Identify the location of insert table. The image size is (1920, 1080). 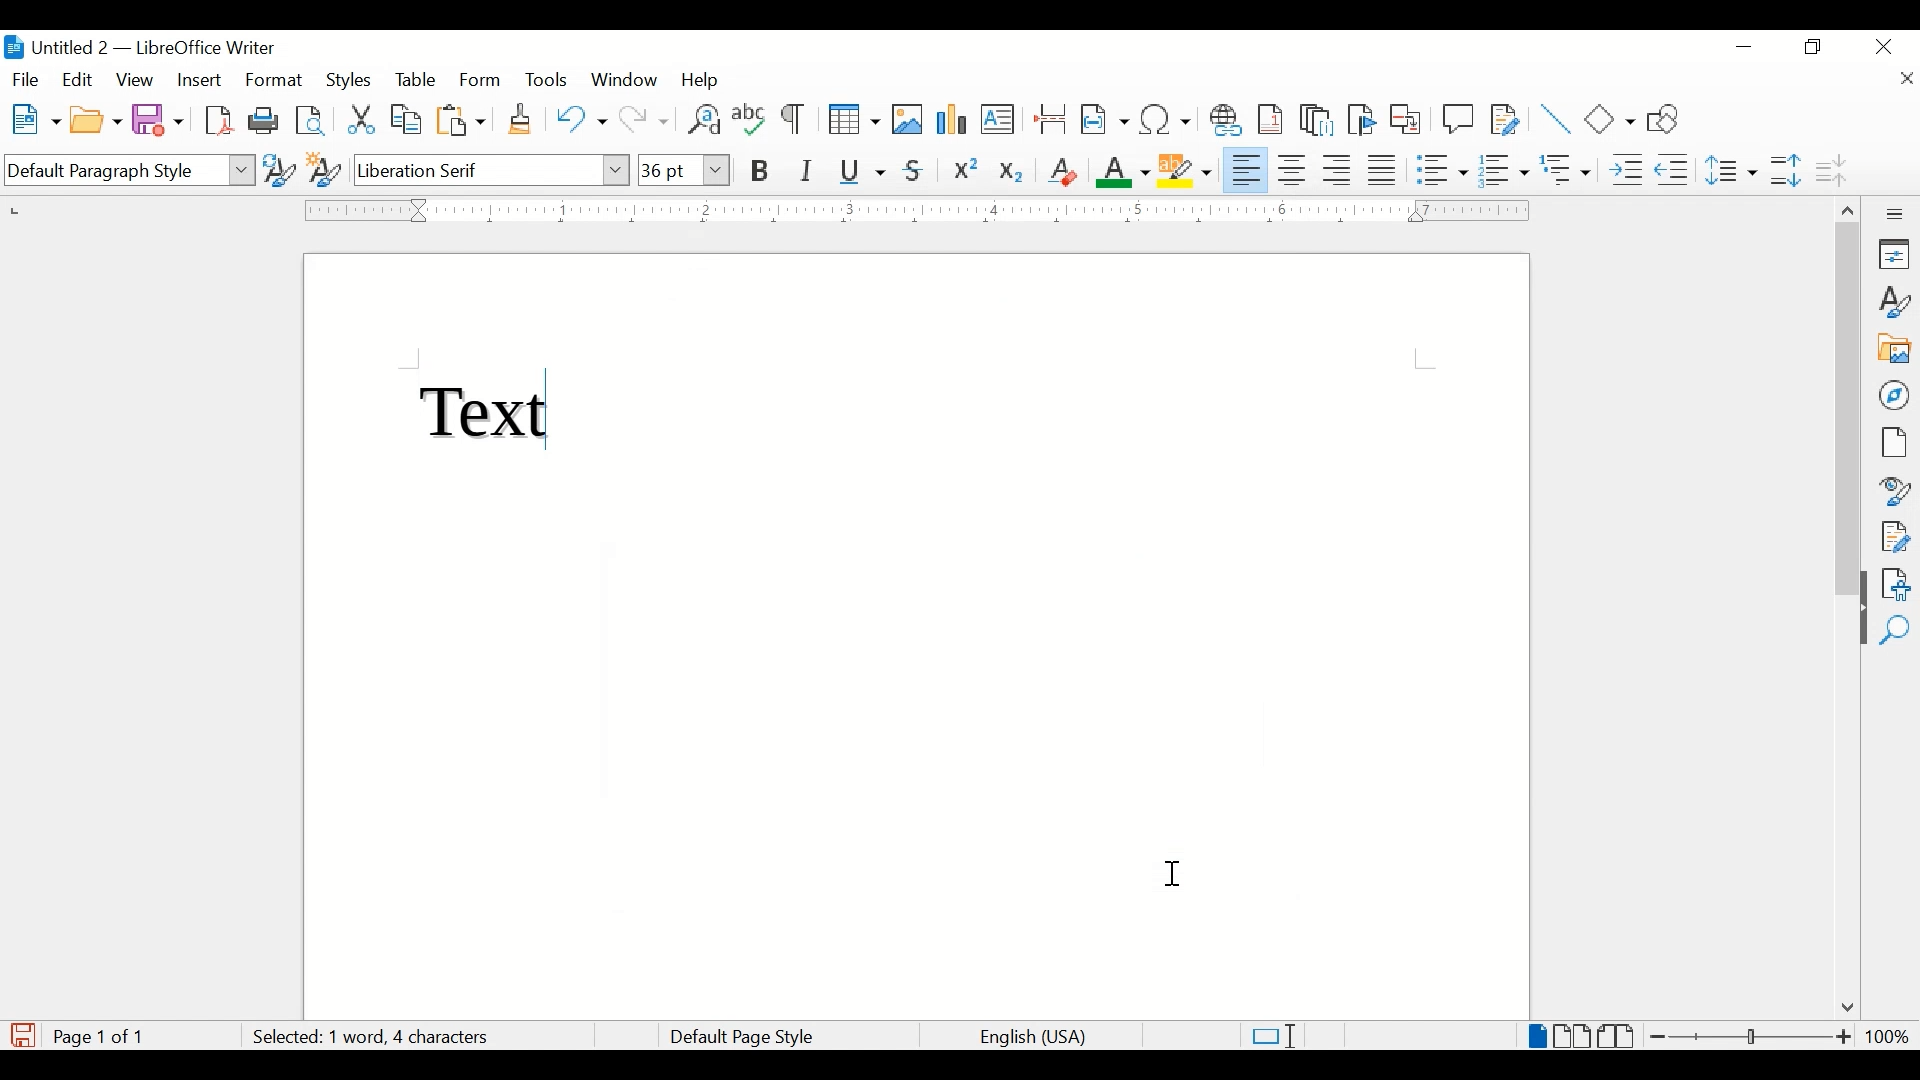
(854, 119).